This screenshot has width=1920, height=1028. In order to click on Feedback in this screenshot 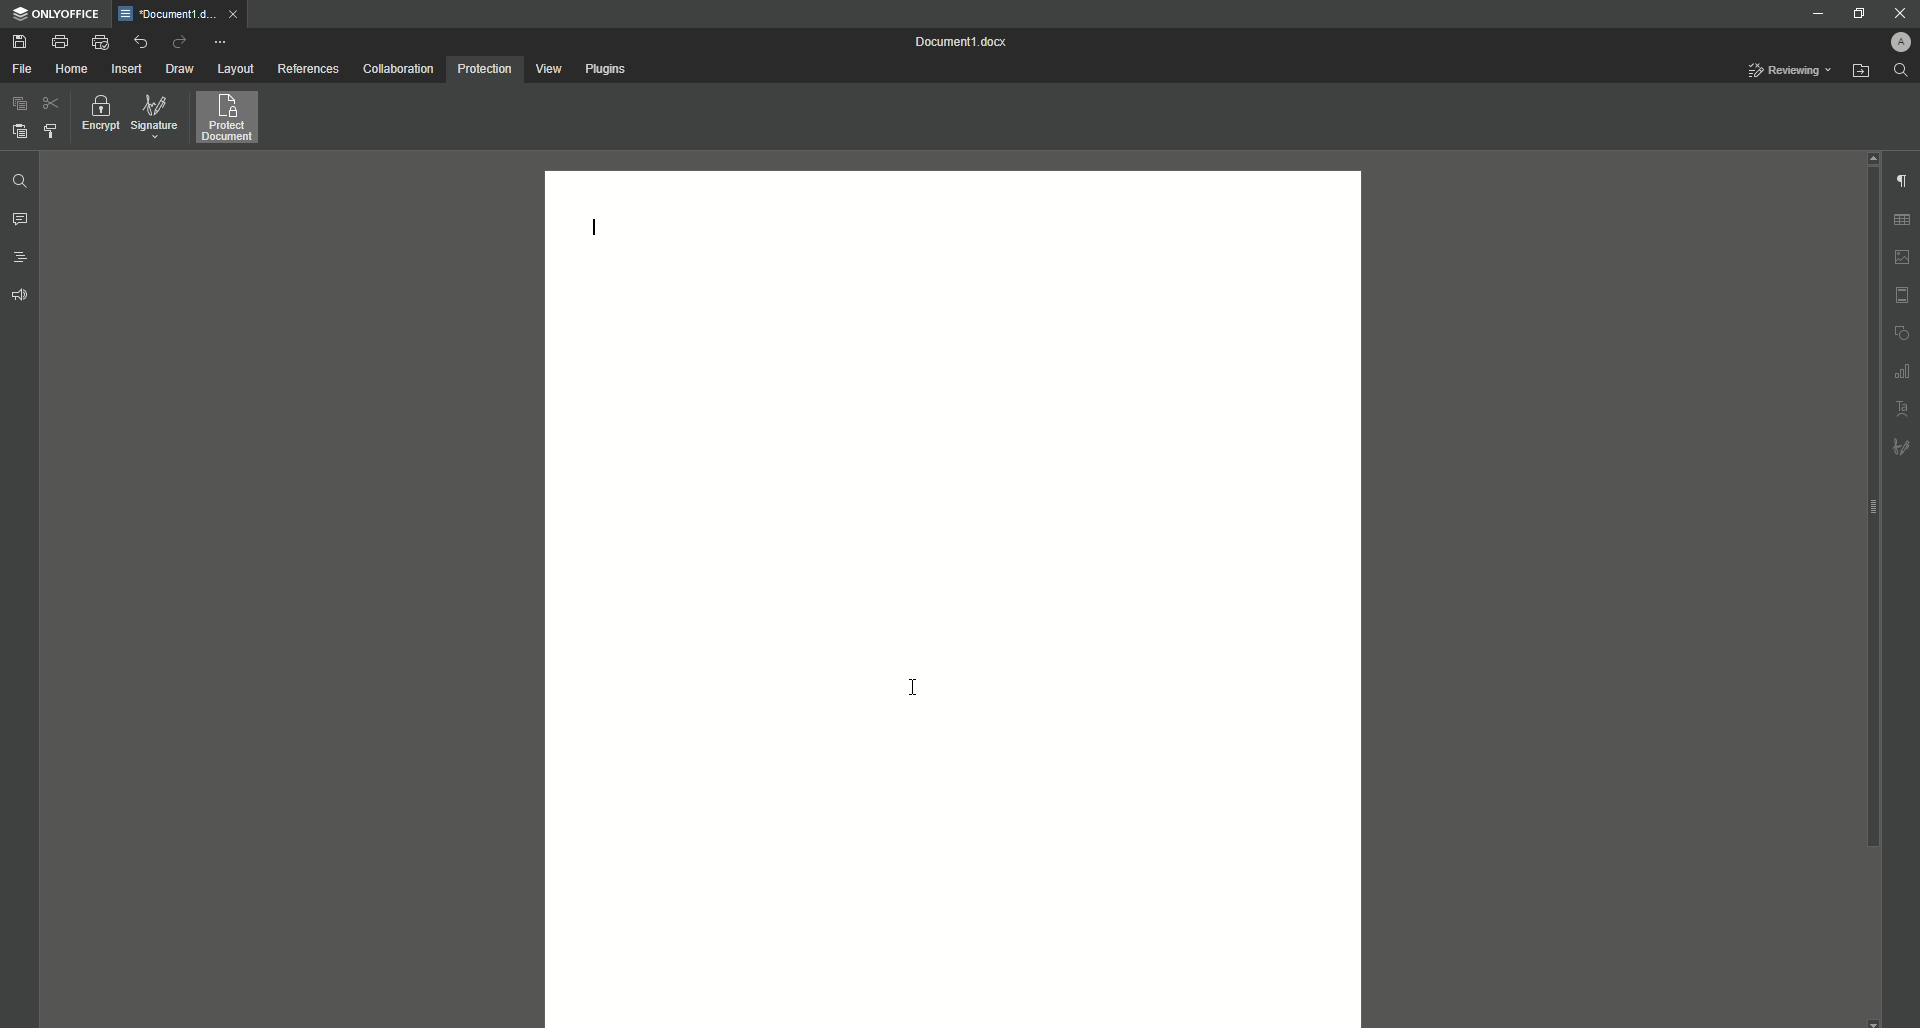, I will do `click(19, 297)`.